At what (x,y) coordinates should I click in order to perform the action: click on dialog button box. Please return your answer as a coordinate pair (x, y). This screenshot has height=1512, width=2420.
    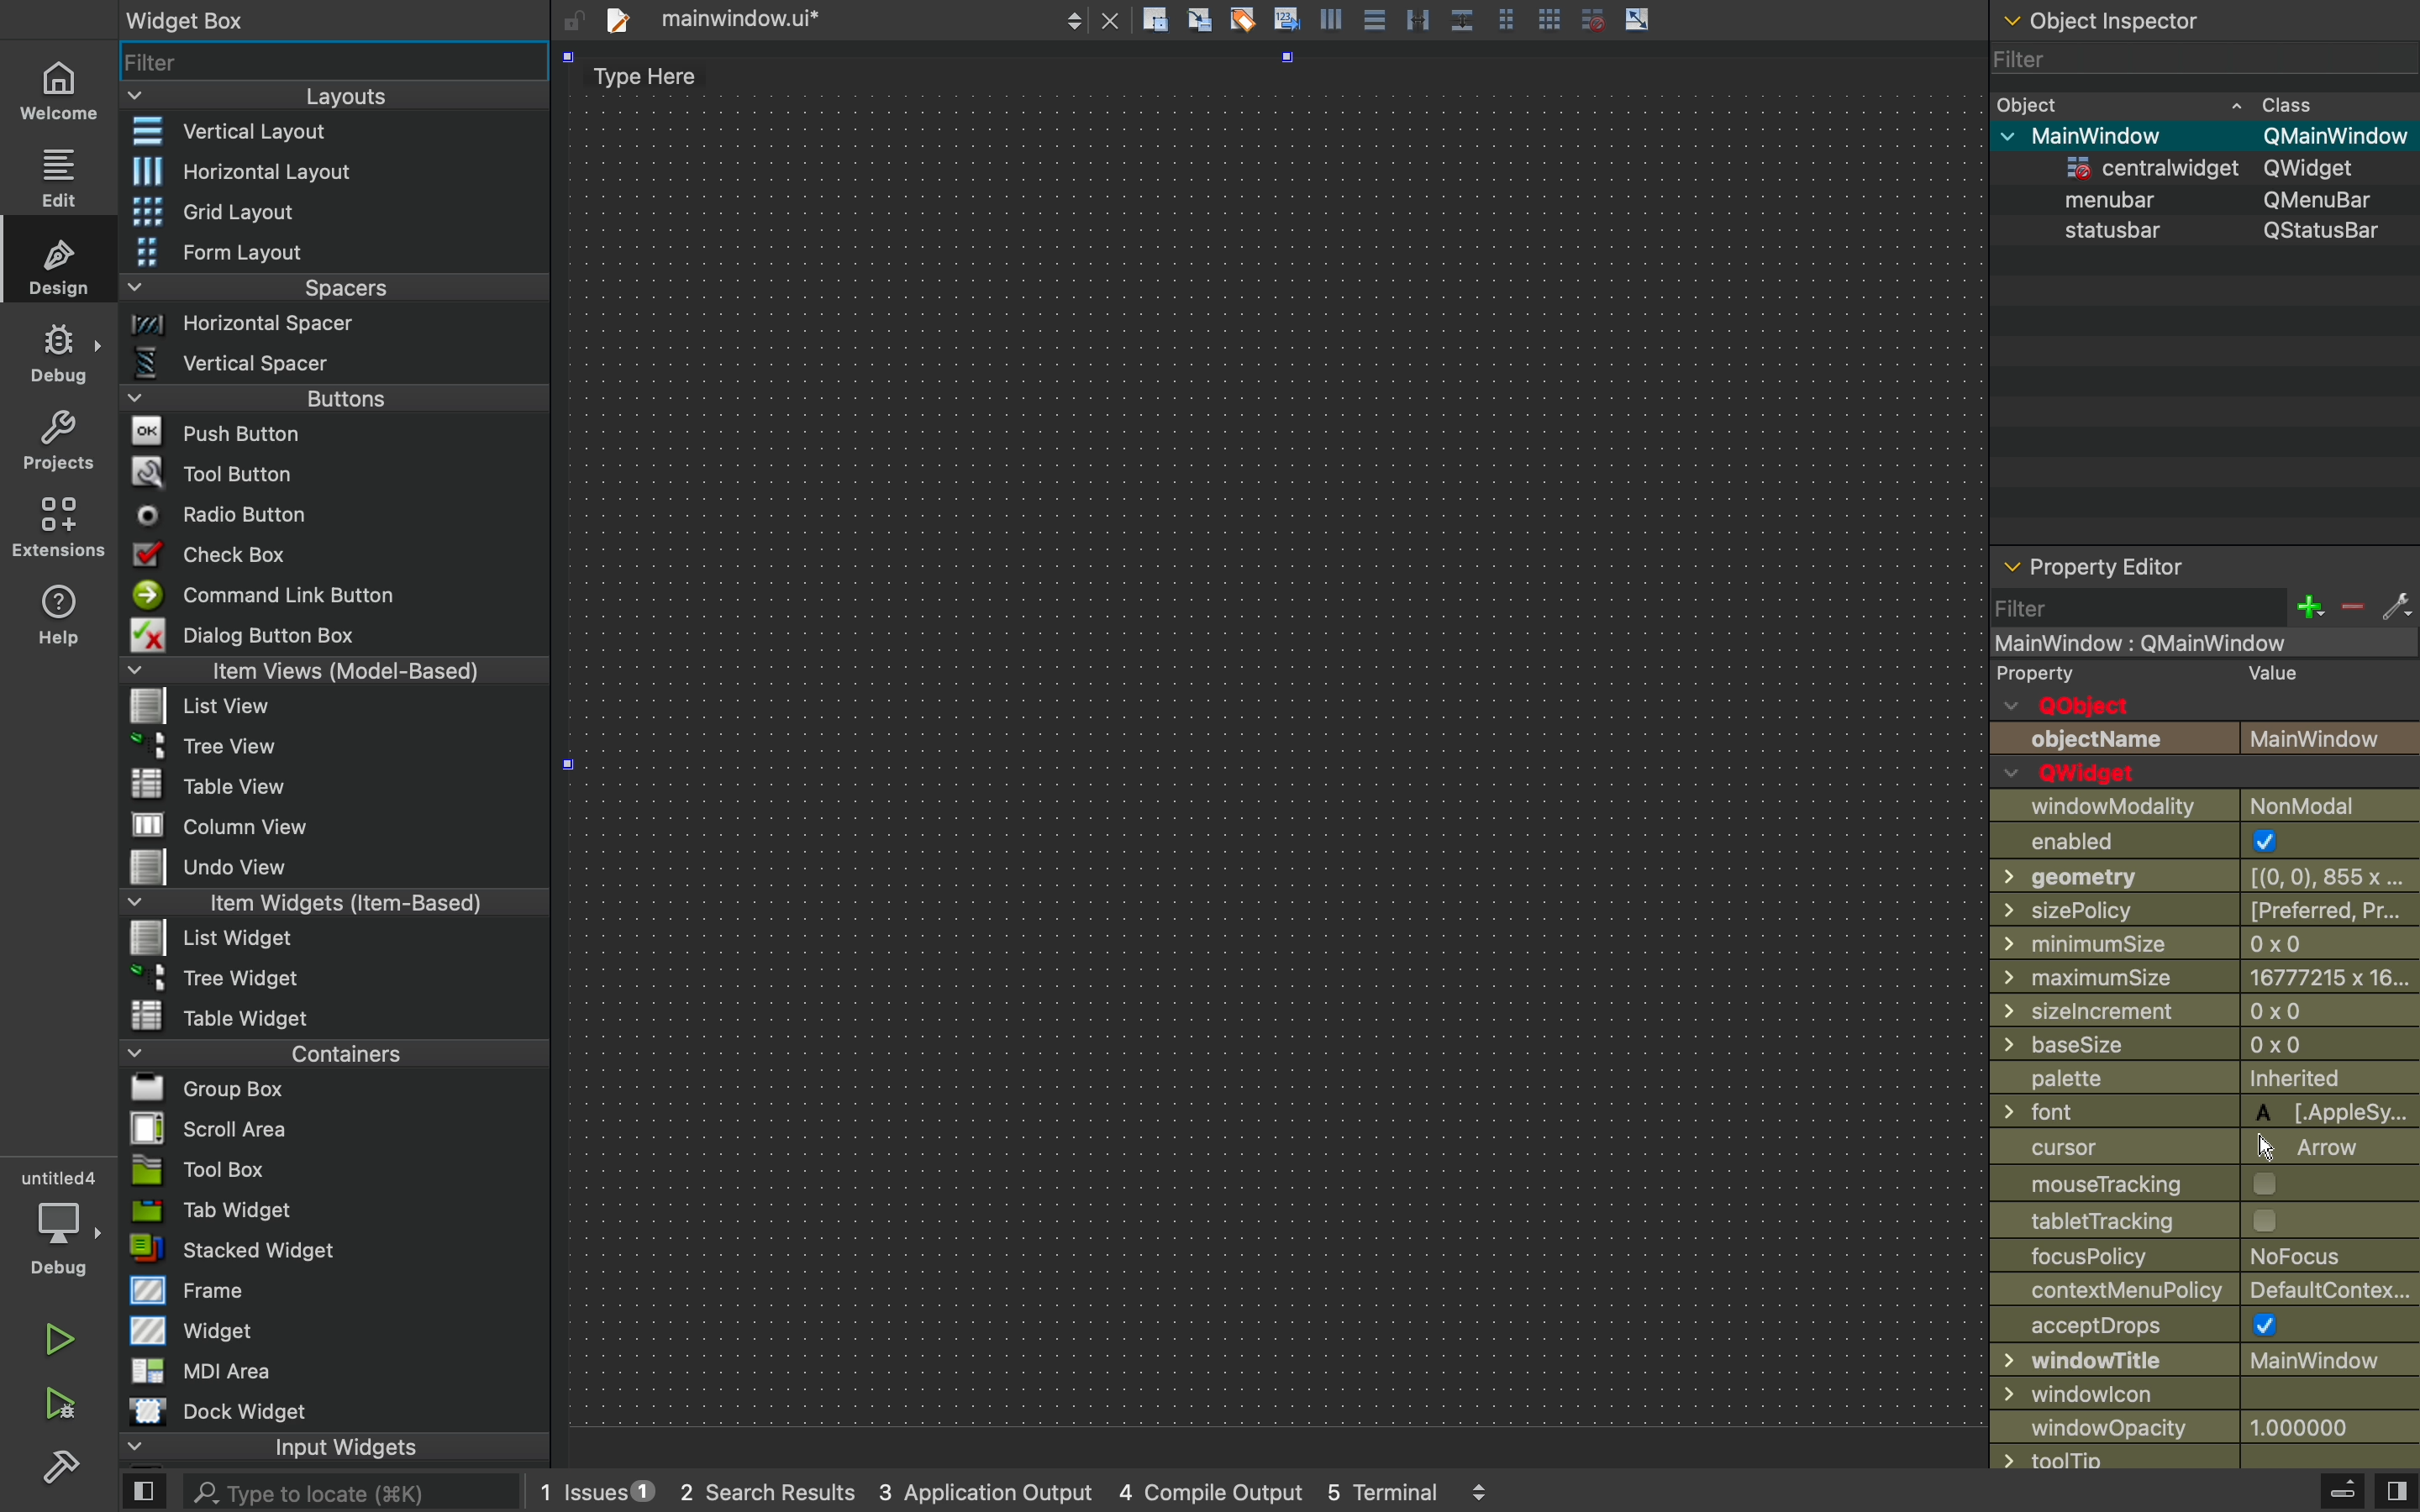
    Looking at the image, I should click on (331, 634).